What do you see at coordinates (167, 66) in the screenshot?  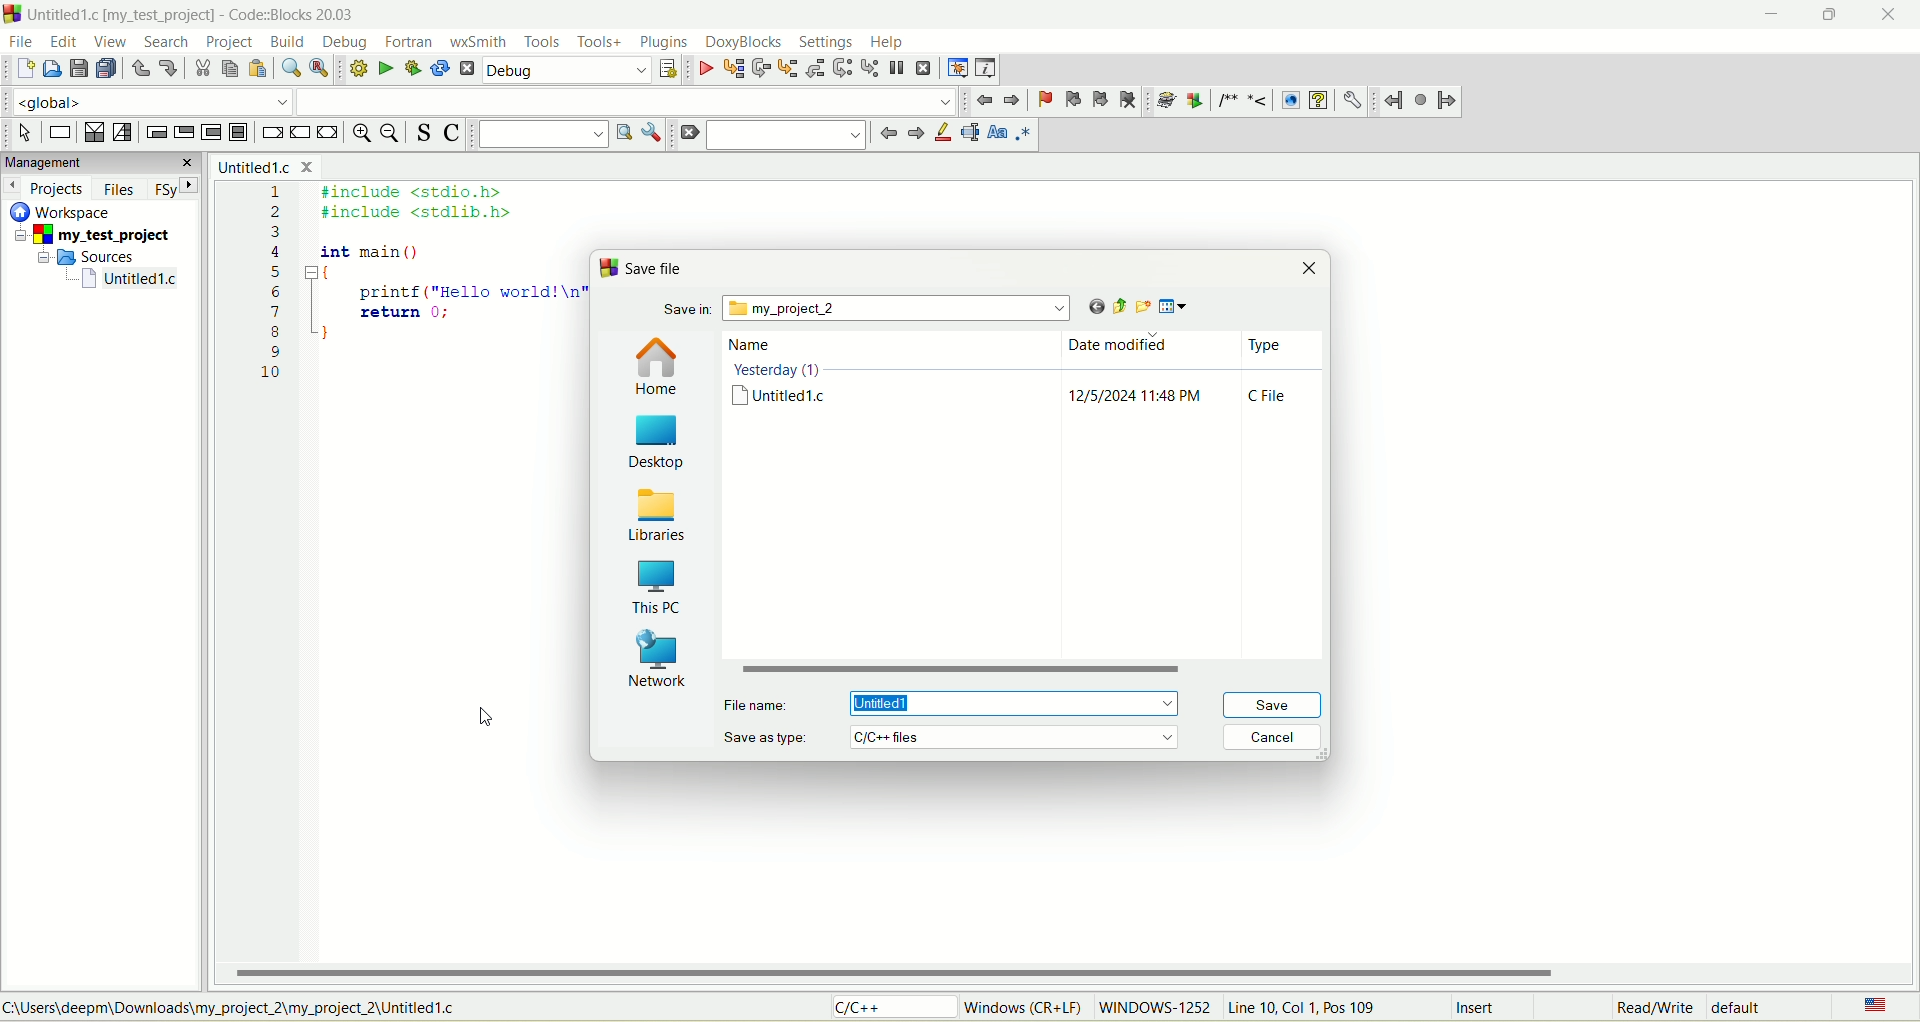 I see `redo` at bounding box center [167, 66].